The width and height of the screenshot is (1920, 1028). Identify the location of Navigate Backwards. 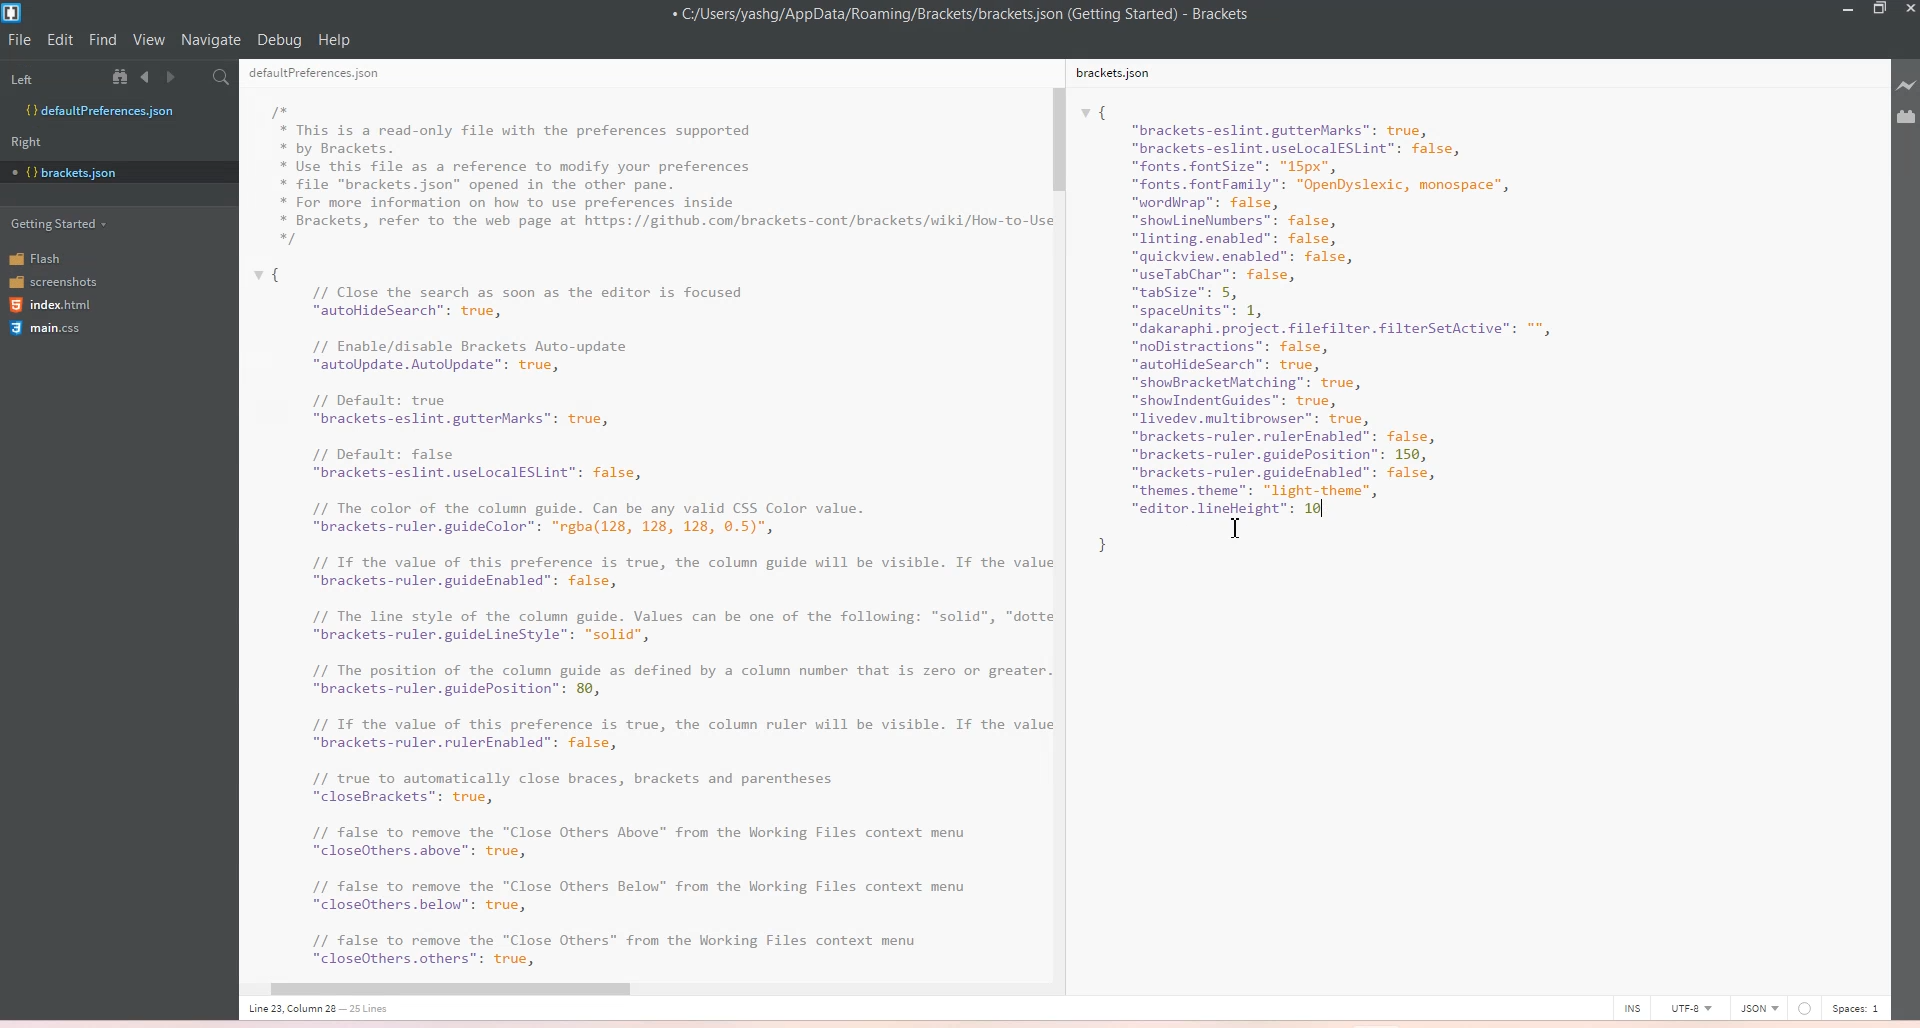
(149, 77).